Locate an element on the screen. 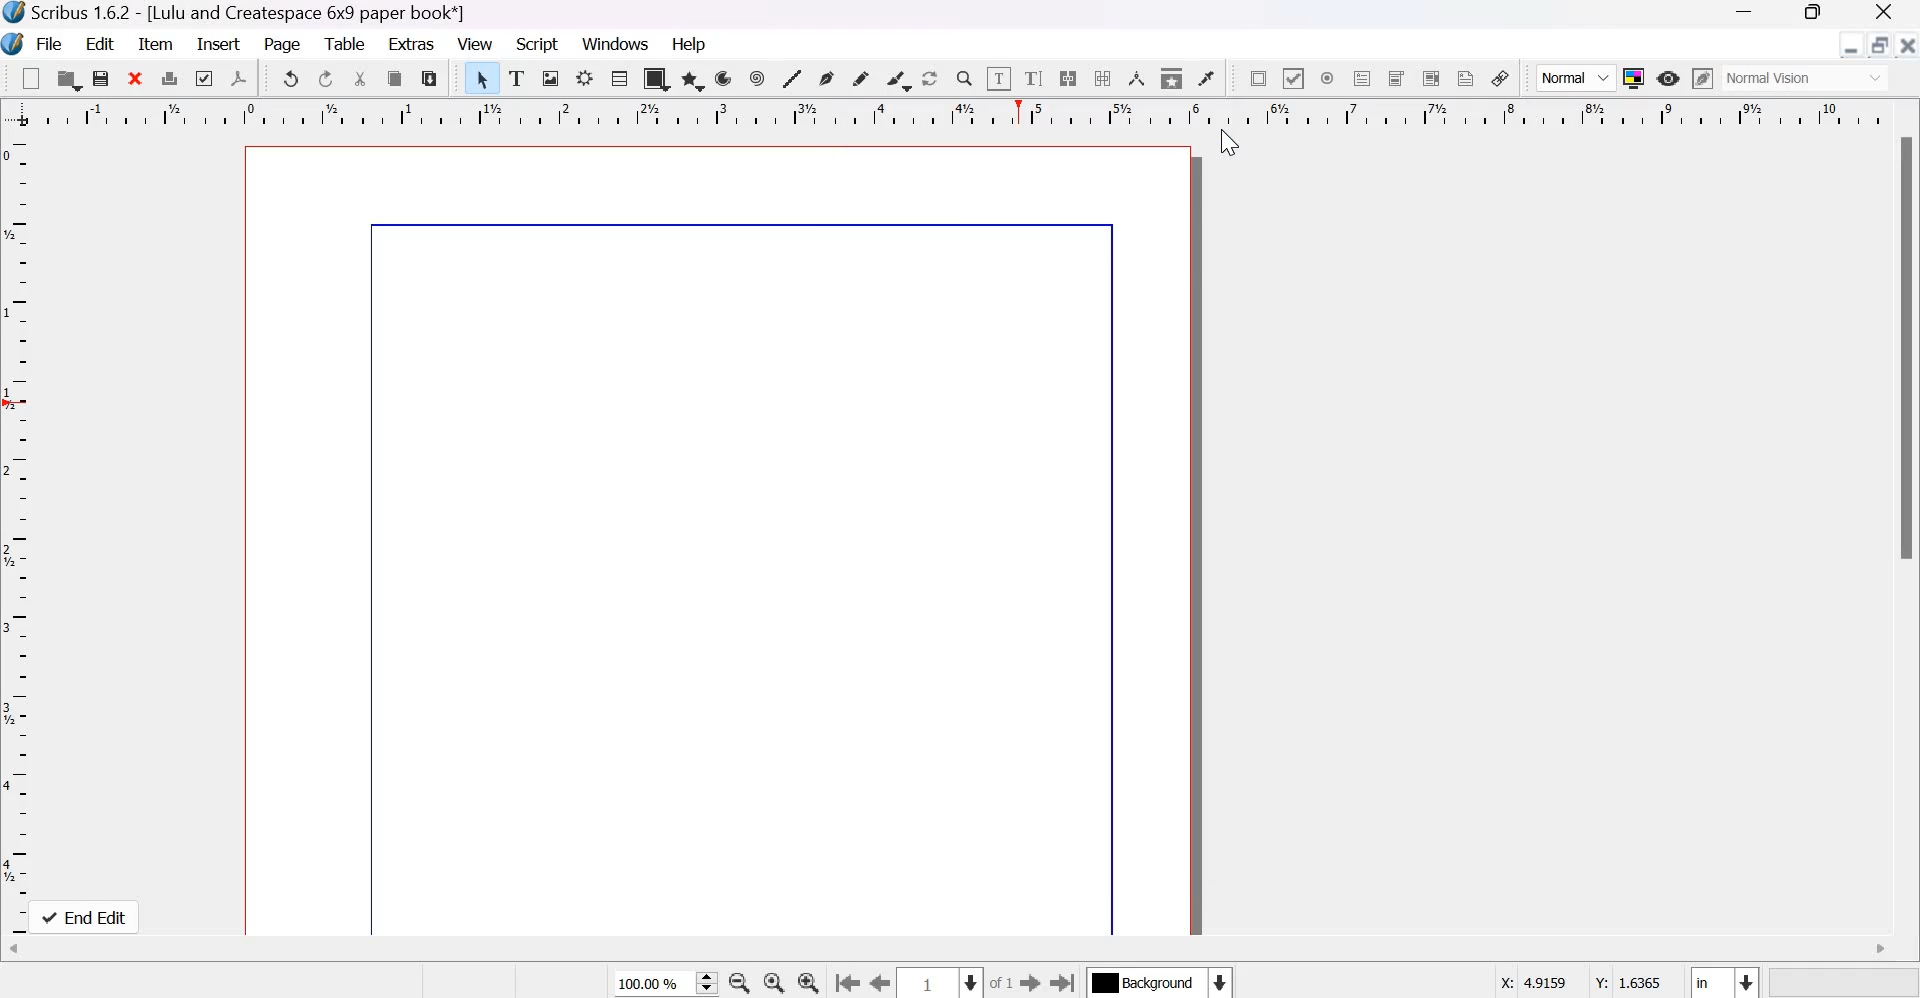 Image resolution: width=1920 pixels, height=998 pixels. Select item is located at coordinates (483, 79).